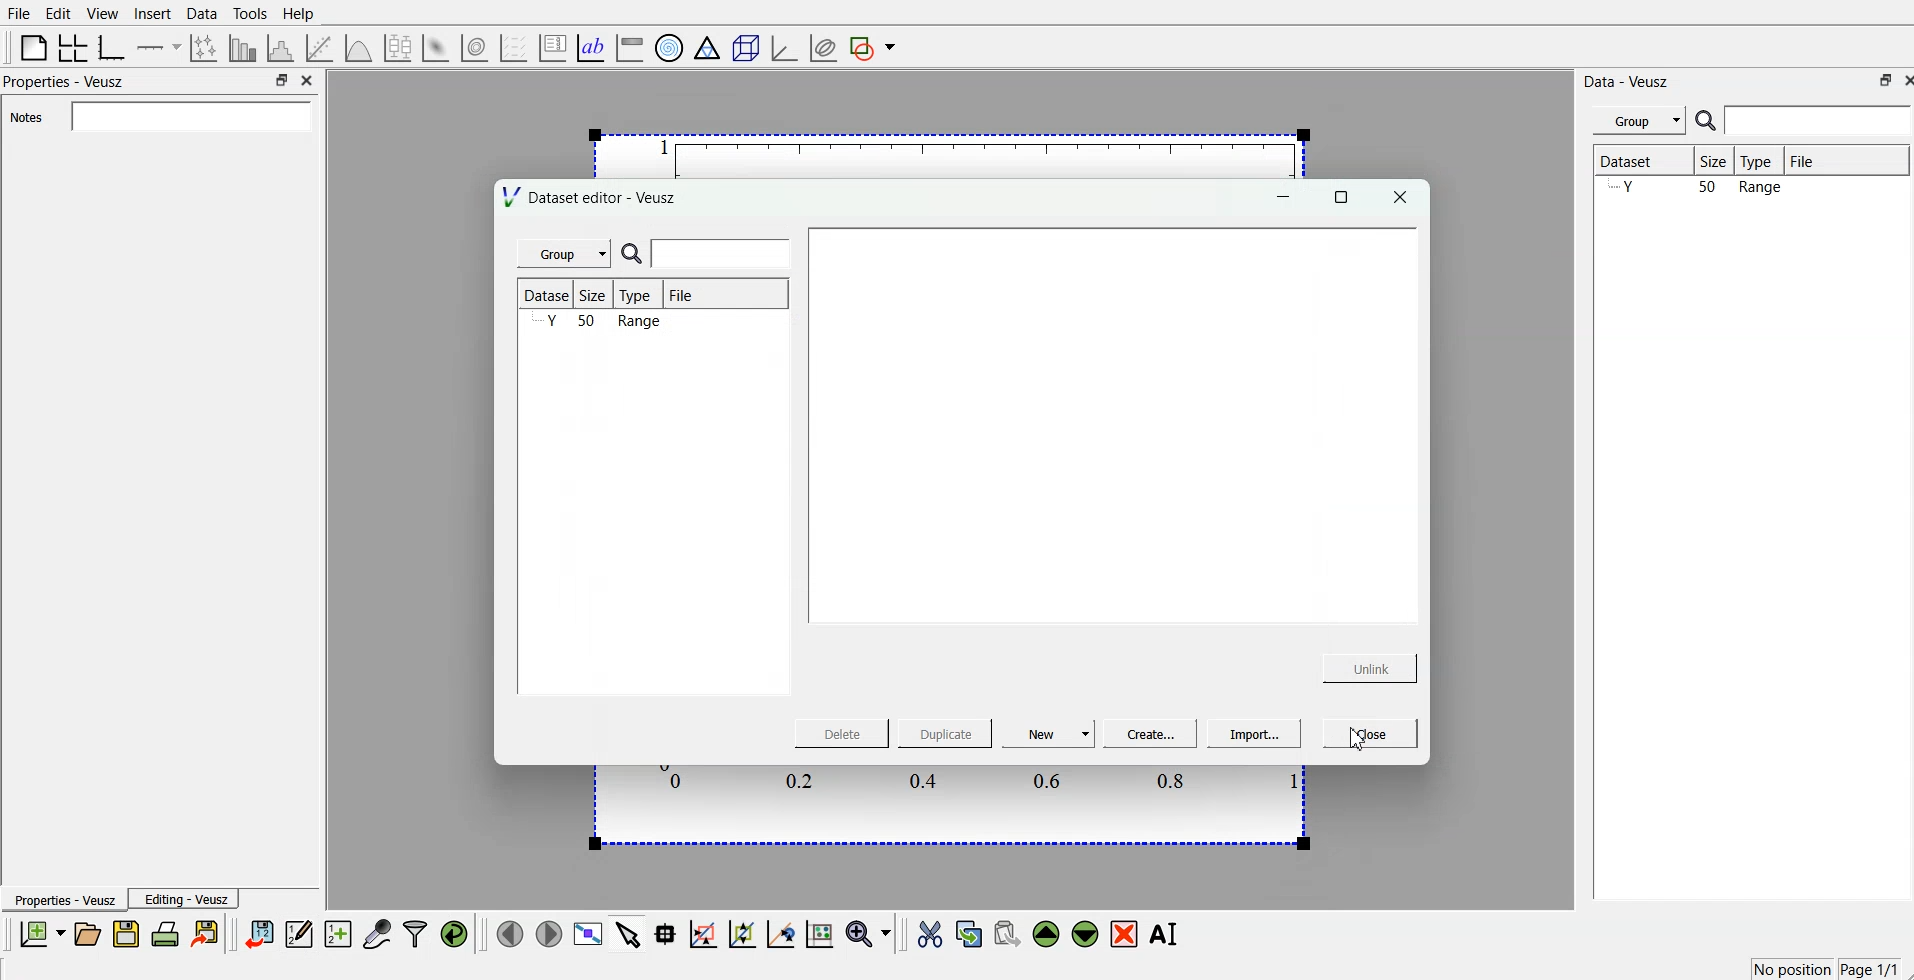 The height and width of the screenshot is (980, 1914). I want to click on export document, so click(206, 935).